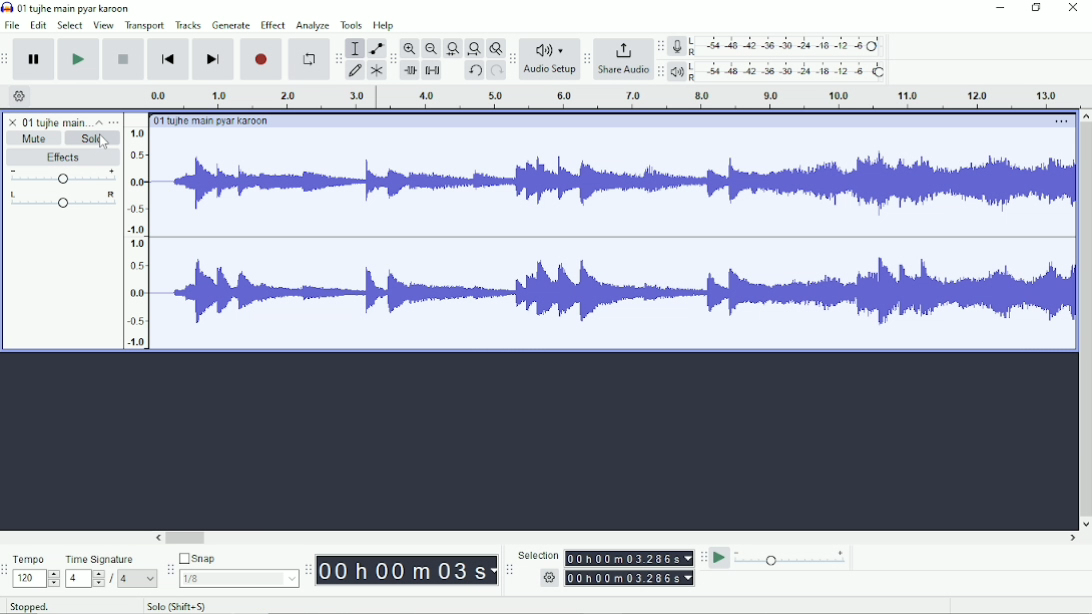 The height and width of the screenshot is (614, 1092). What do you see at coordinates (777, 71) in the screenshot?
I see `Playback meter` at bounding box center [777, 71].